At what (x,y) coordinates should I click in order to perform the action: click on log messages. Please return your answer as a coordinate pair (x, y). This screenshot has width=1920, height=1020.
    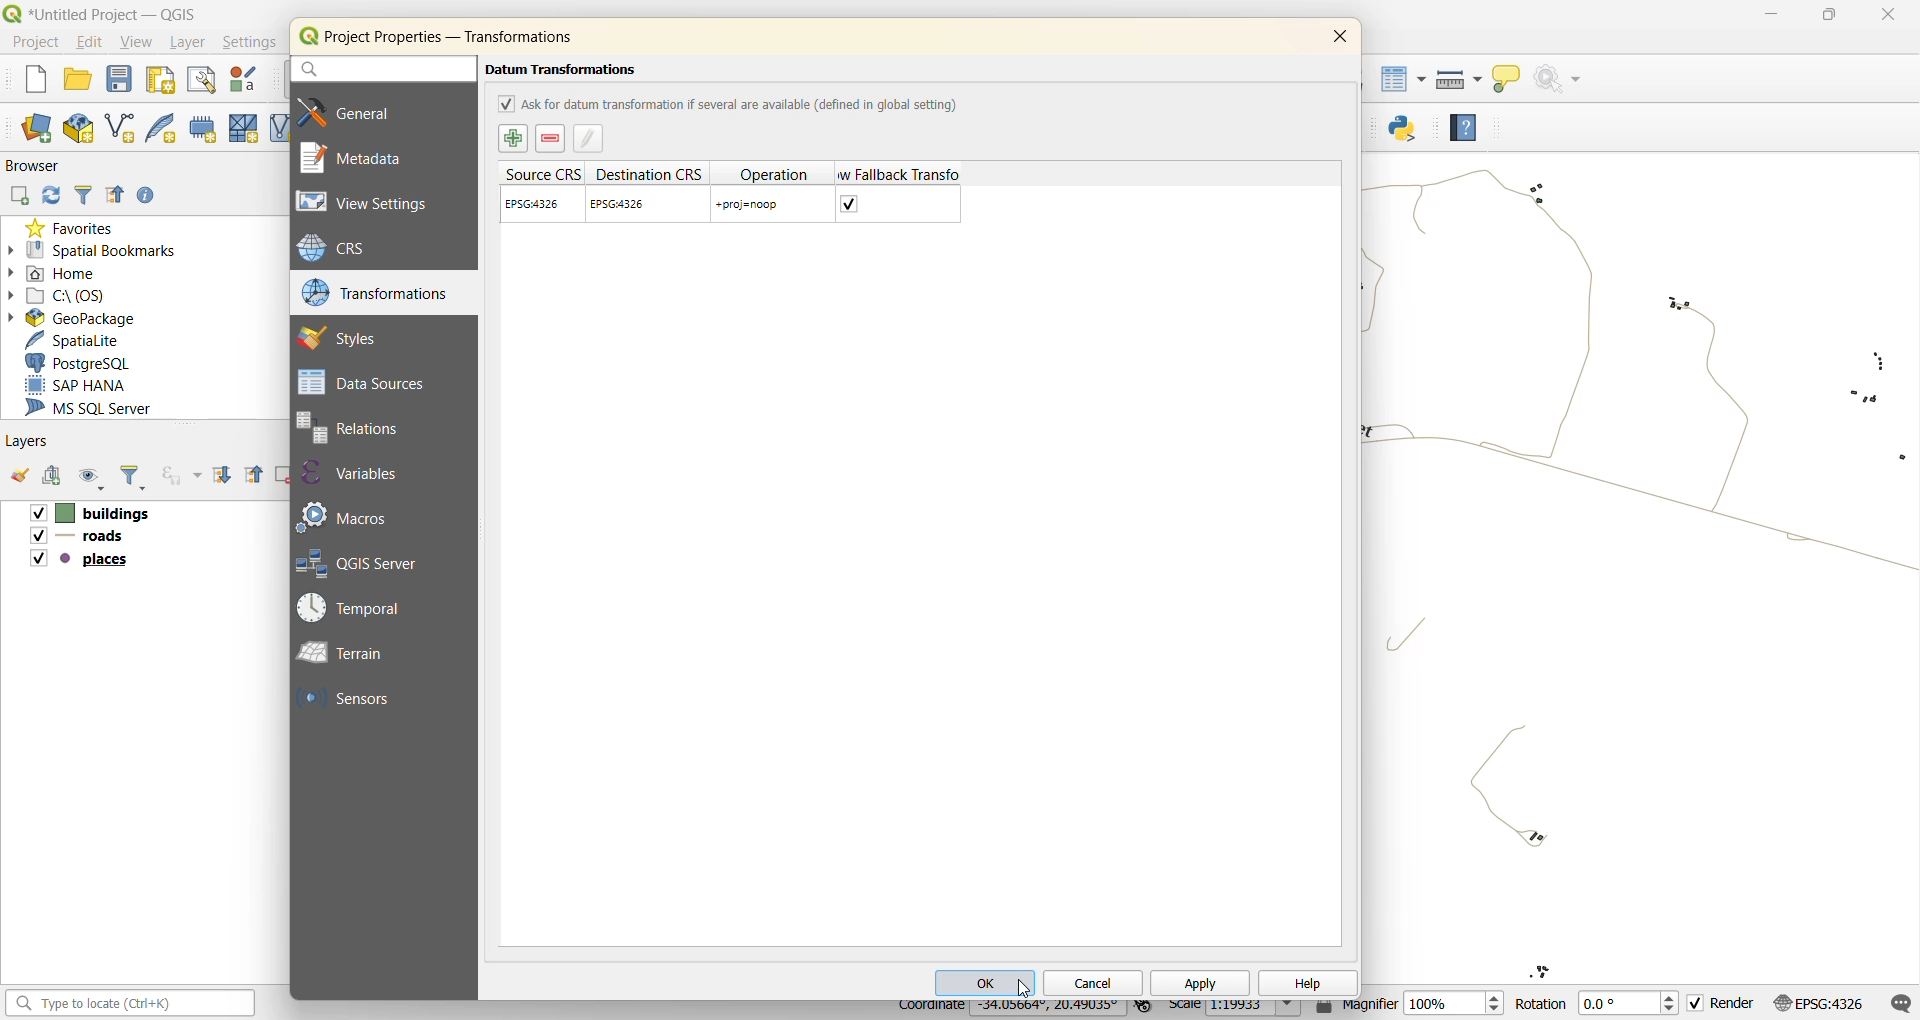
    Looking at the image, I should click on (1898, 1002).